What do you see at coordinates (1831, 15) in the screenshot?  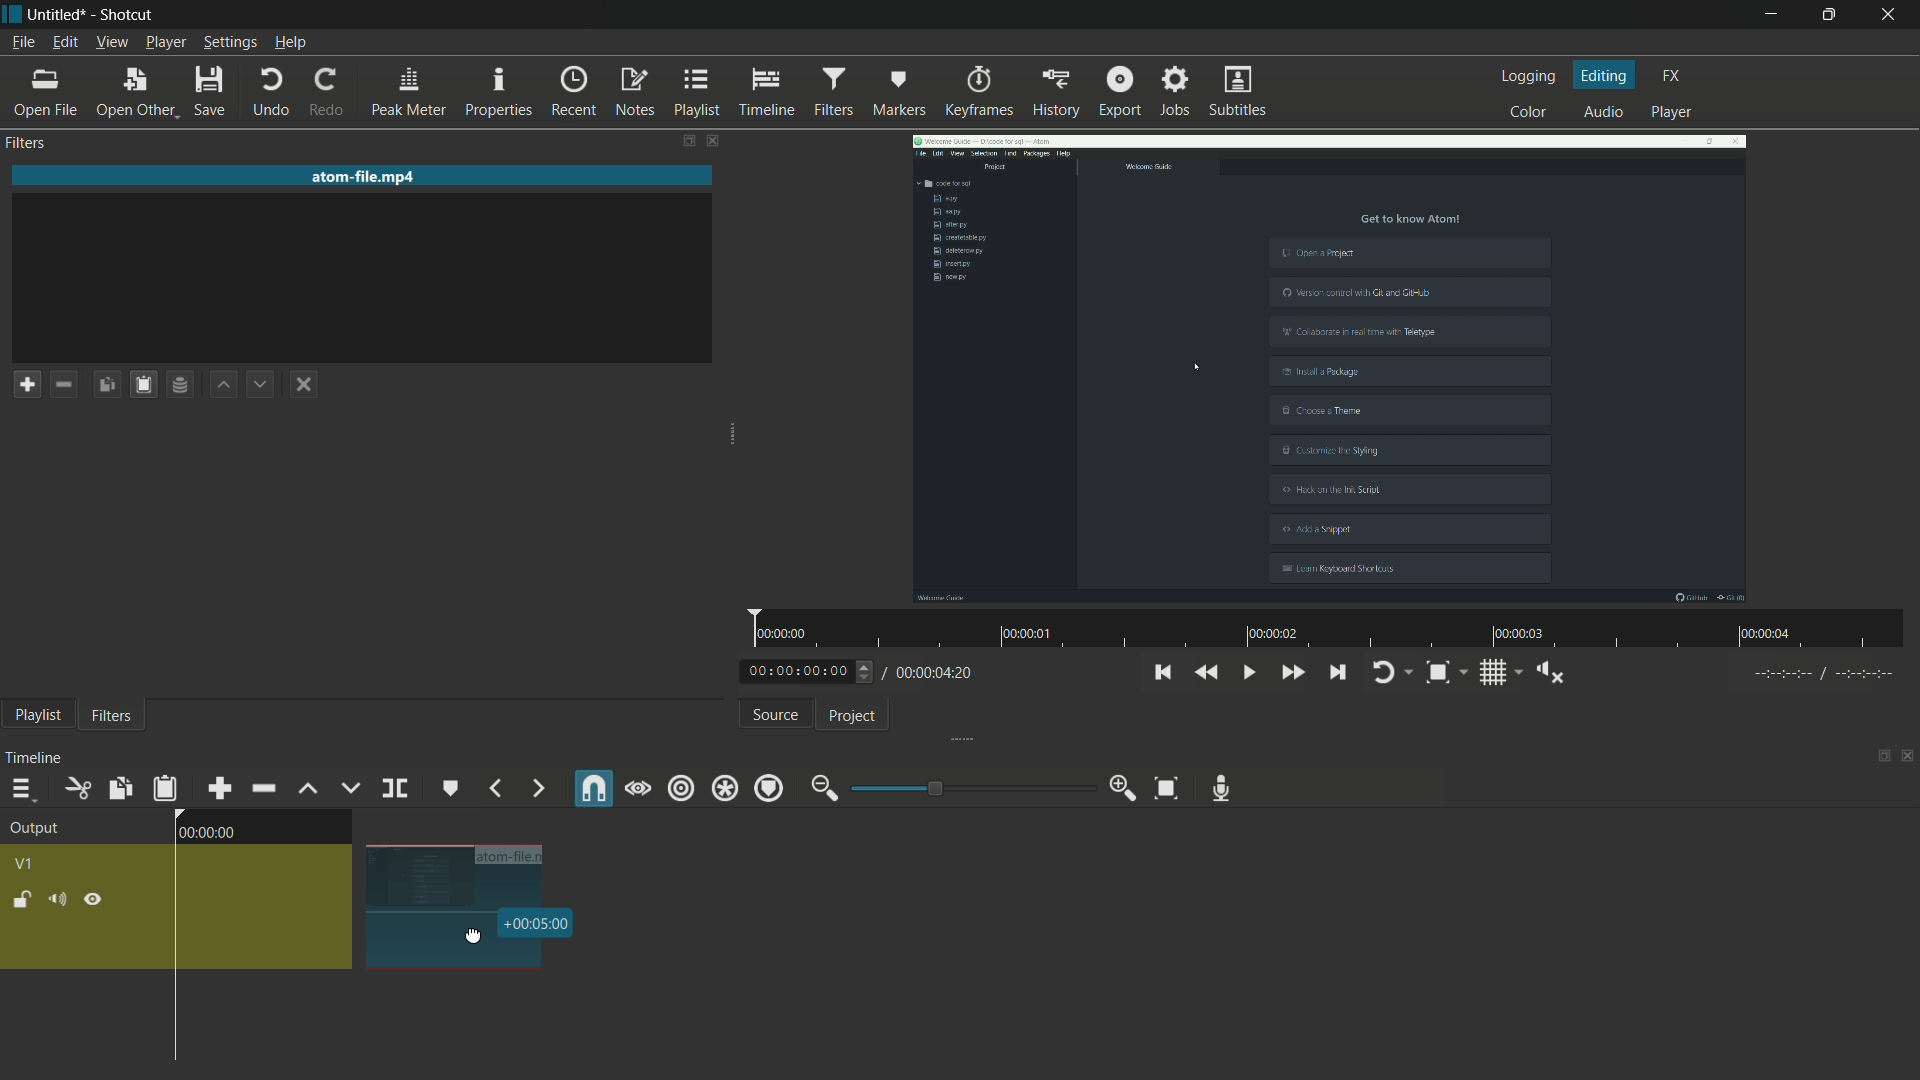 I see `maximize` at bounding box center [1831, 15].